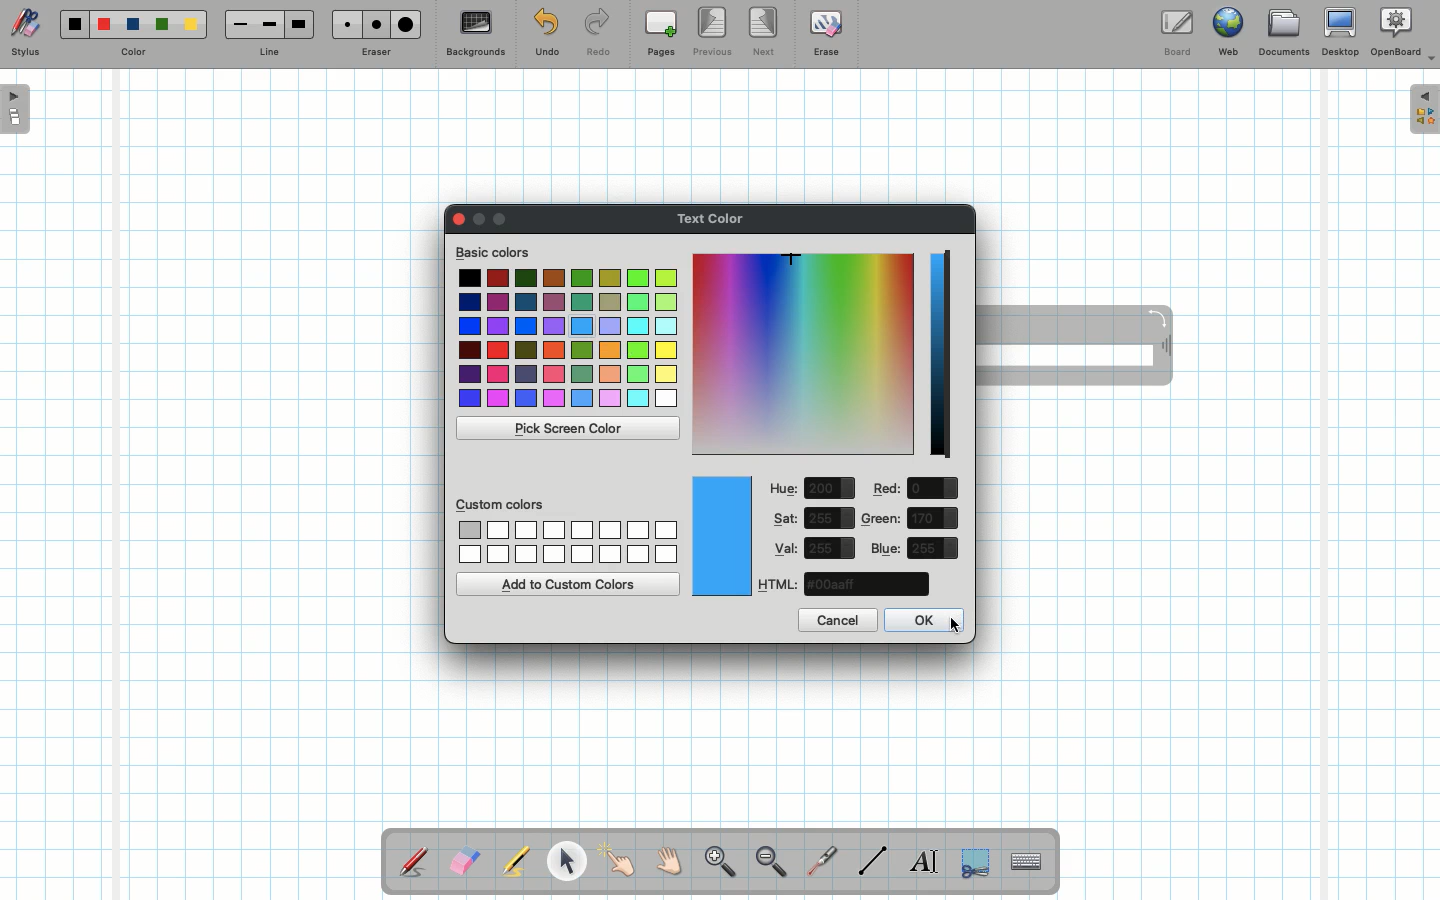  Describe the element at coordinates (300, 24) in the screenshot. I see `Large line` at that location.